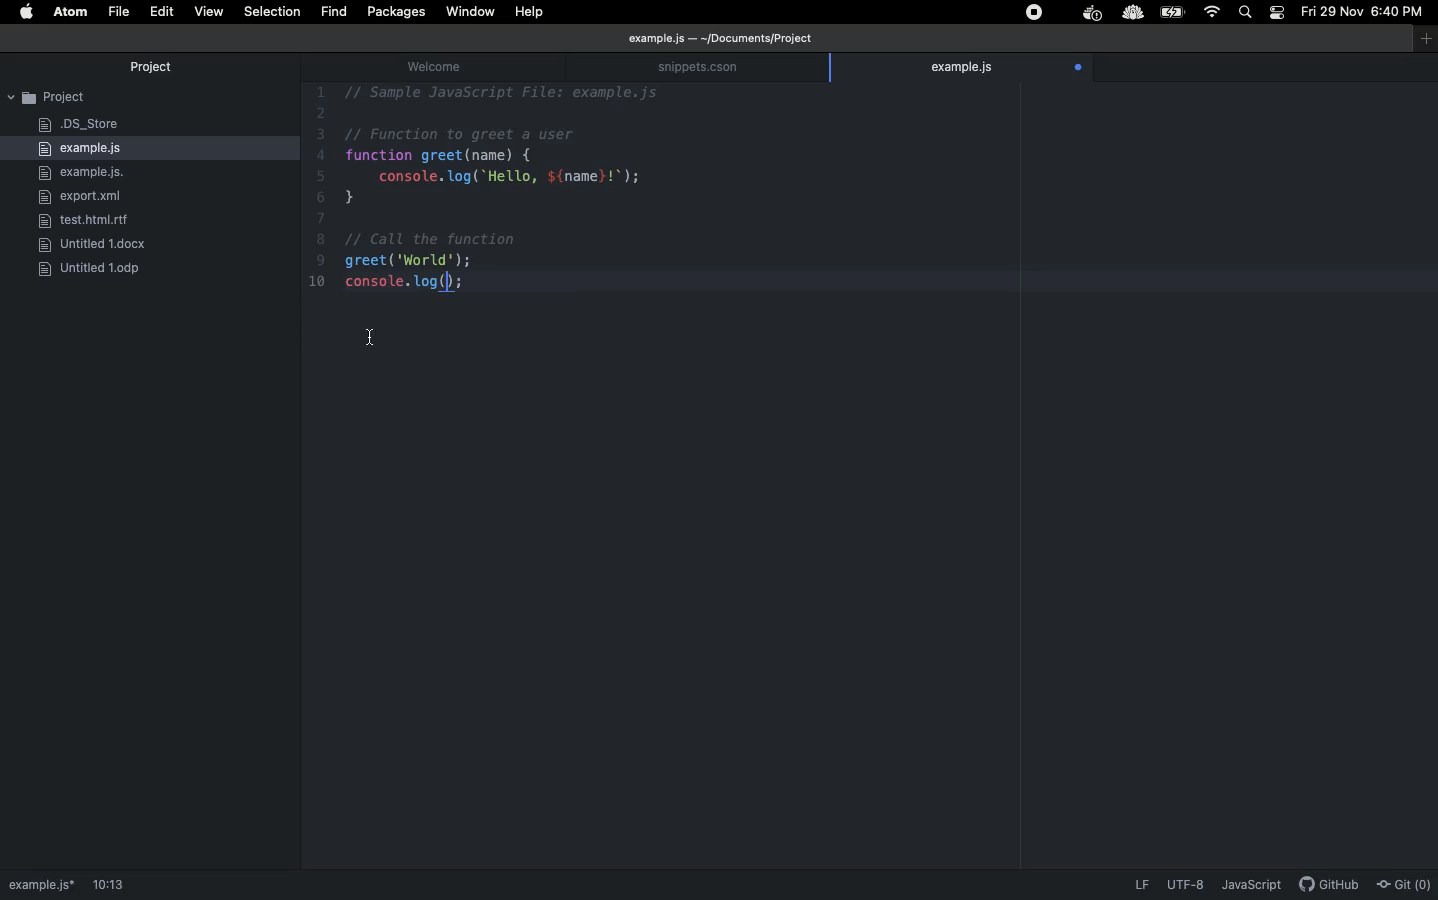 This screenshot has width=1438, height=900. What do you see at coordinates (1248, 12) in the screenshot?
I see `Search` at bounding box center [1248, 12].